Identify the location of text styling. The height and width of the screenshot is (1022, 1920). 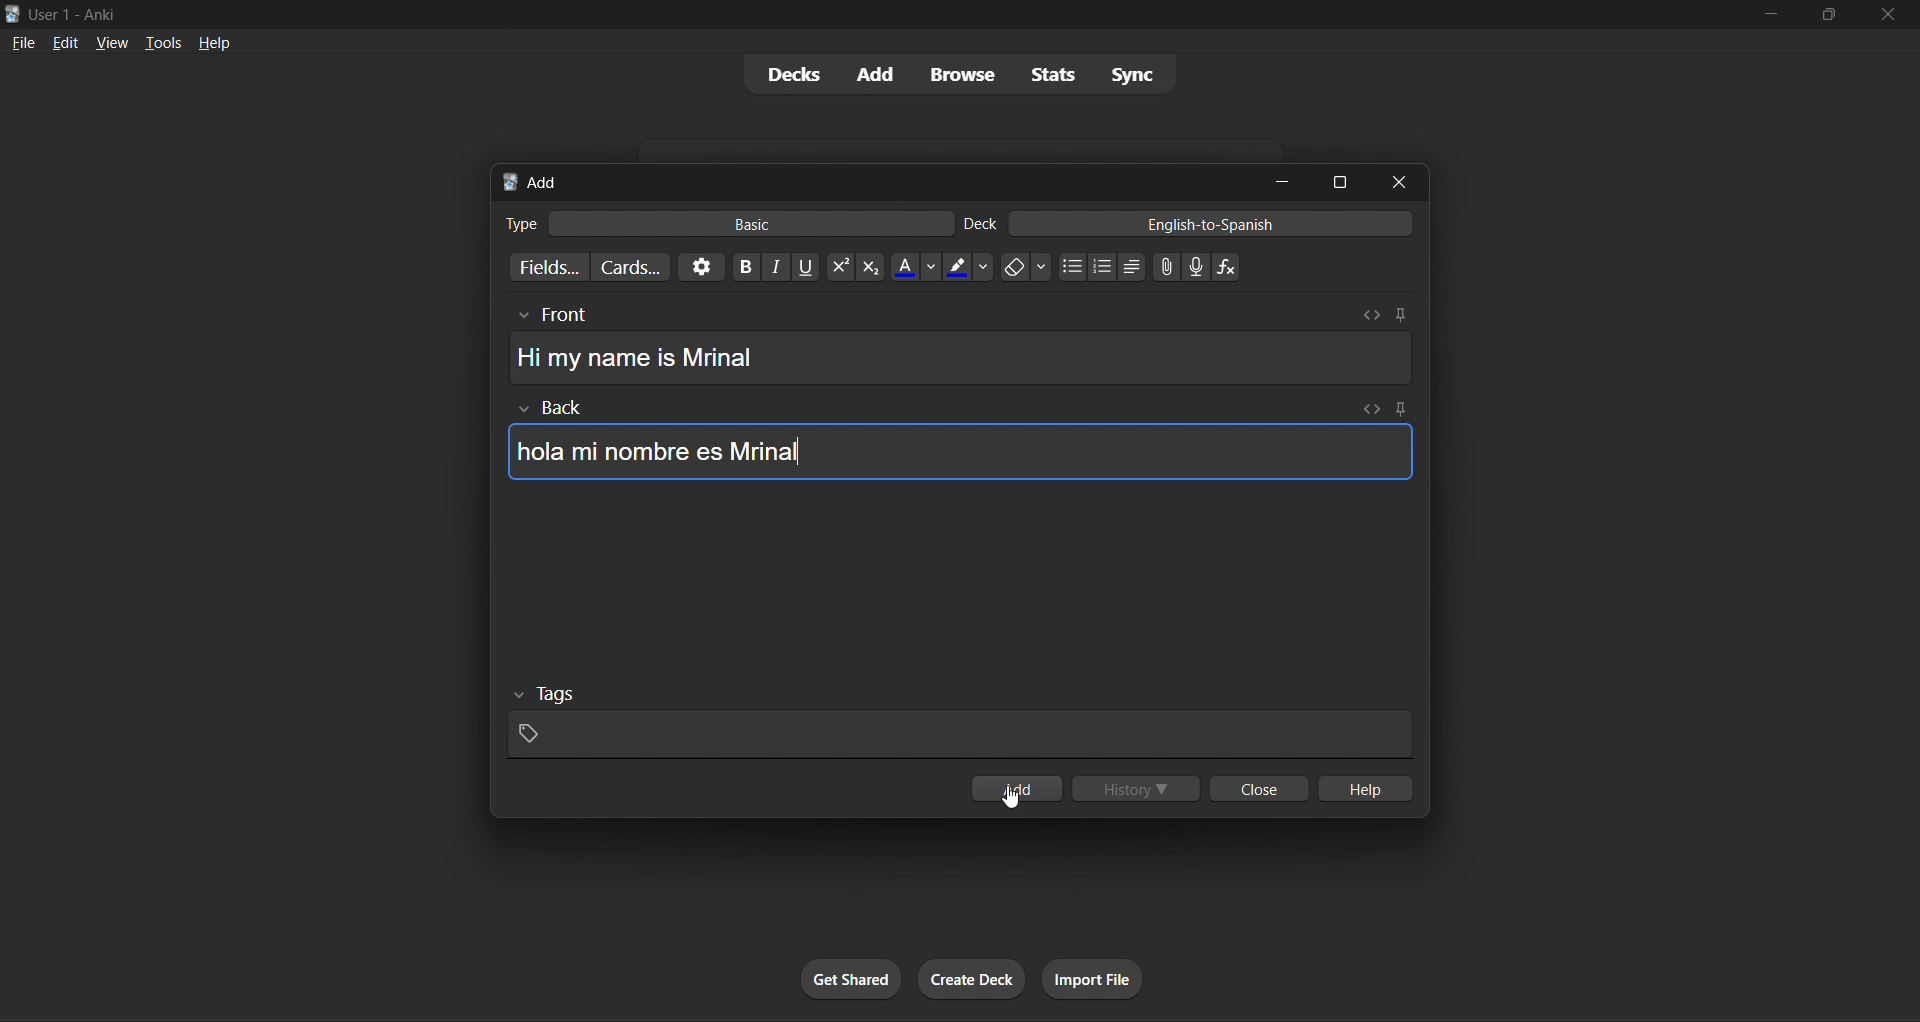
(997, 267).